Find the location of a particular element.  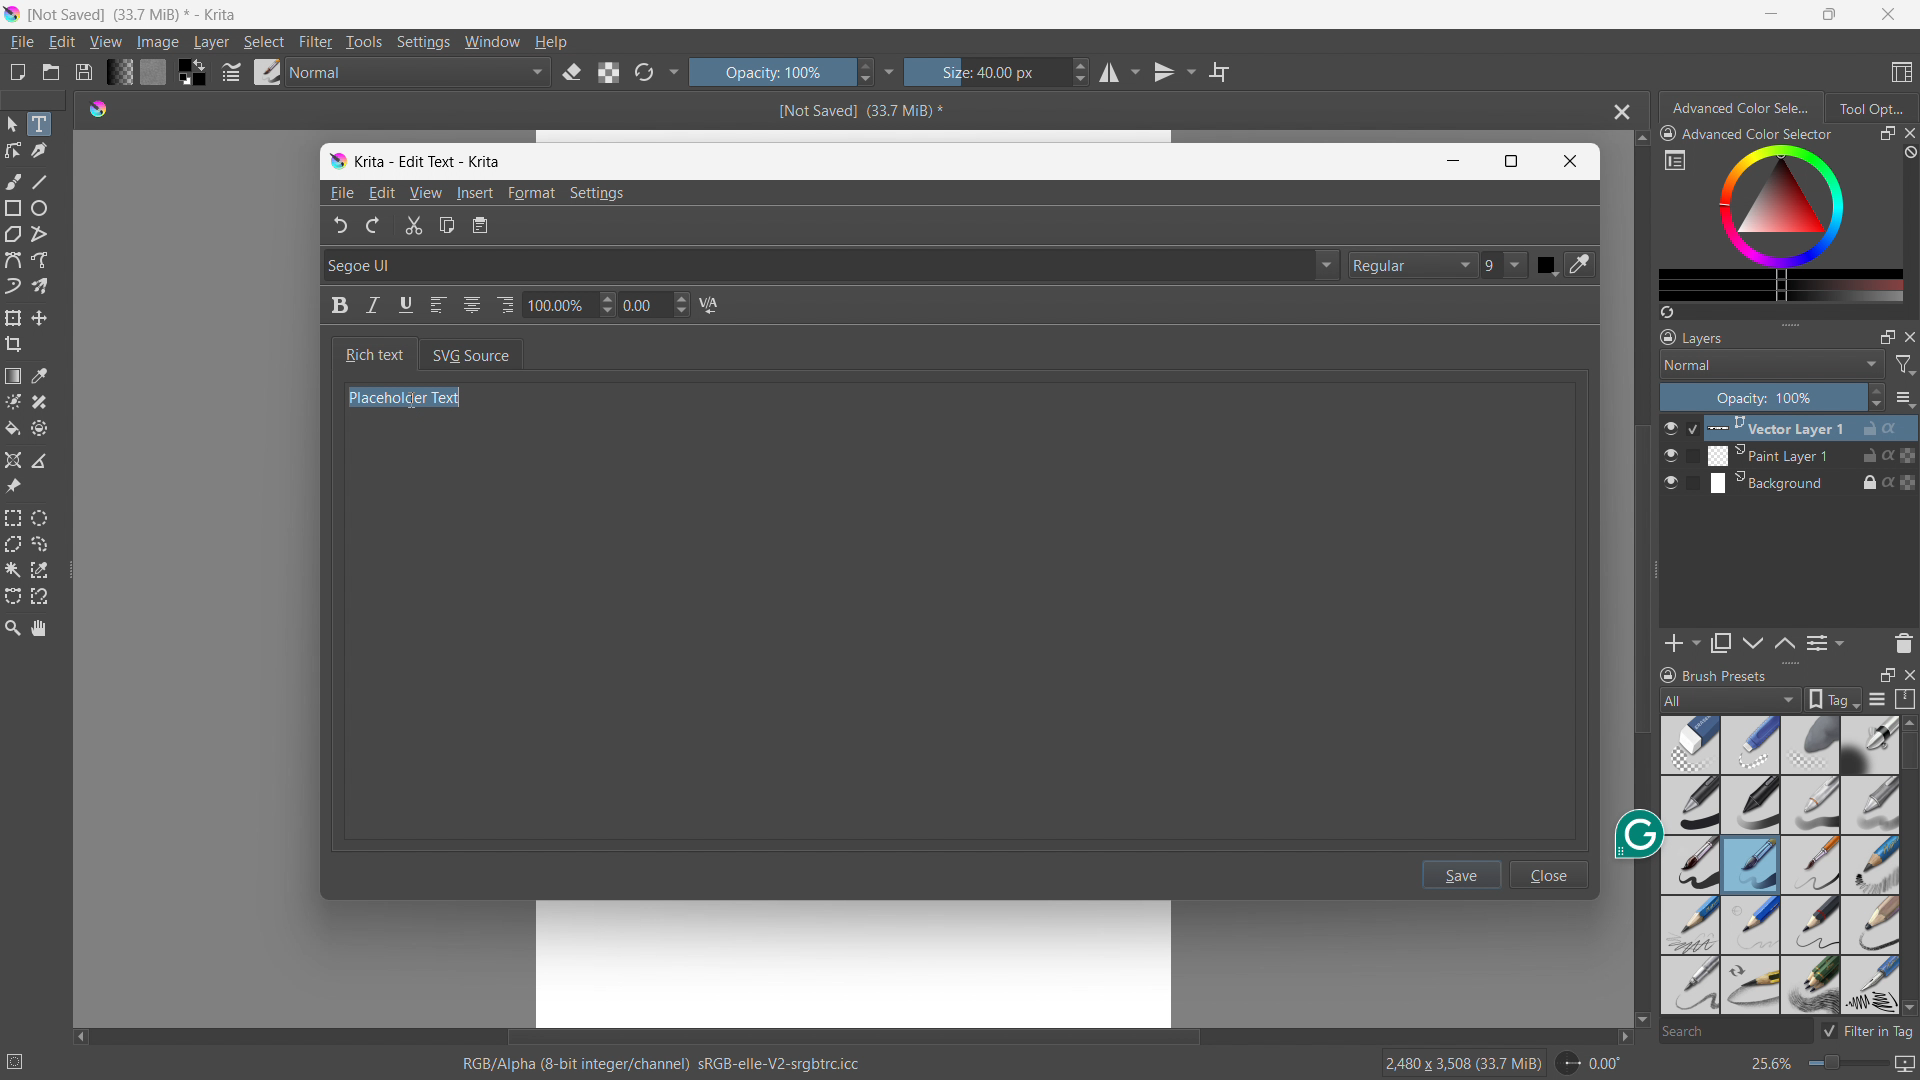

open is located at coordinates (51, 72).